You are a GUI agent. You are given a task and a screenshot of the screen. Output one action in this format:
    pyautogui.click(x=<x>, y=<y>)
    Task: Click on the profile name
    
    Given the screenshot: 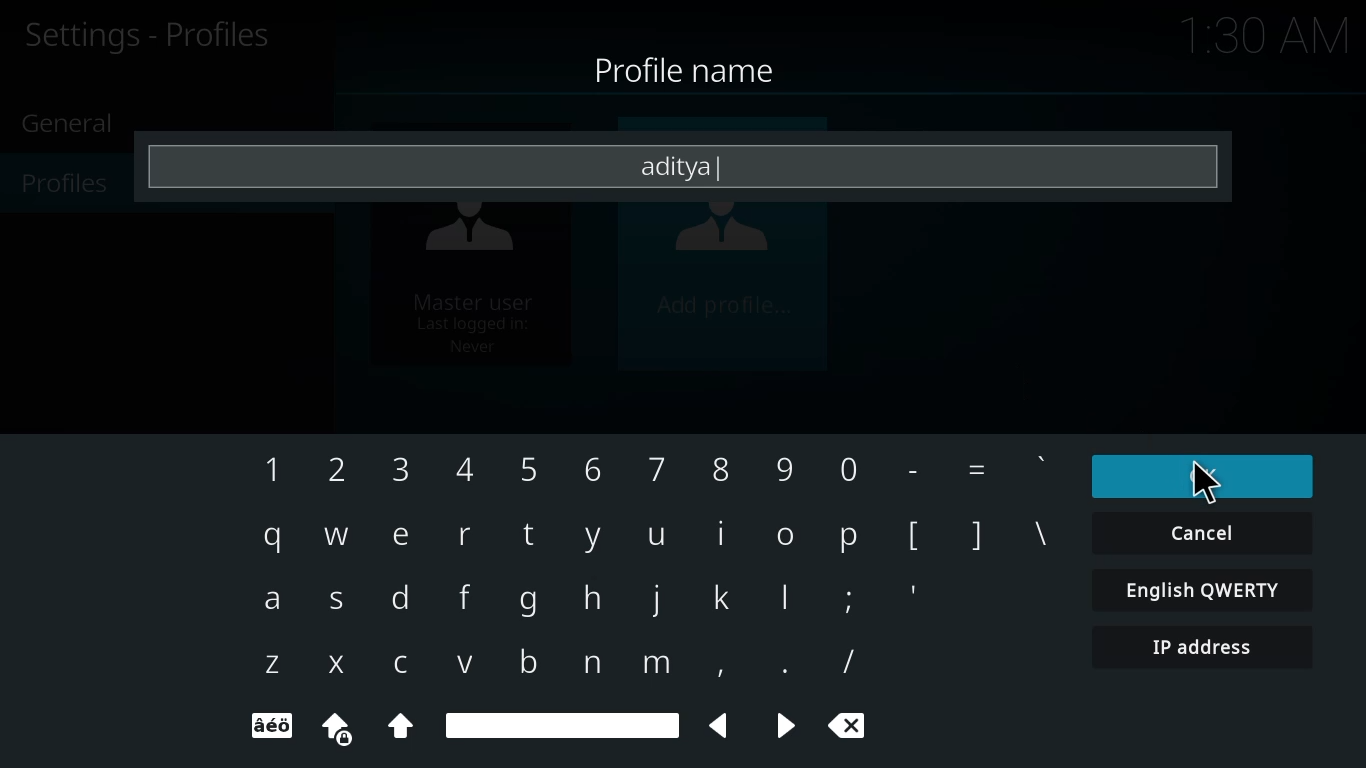 What is the action you would take?
    pyautogui.click(x=690, y=66)
    